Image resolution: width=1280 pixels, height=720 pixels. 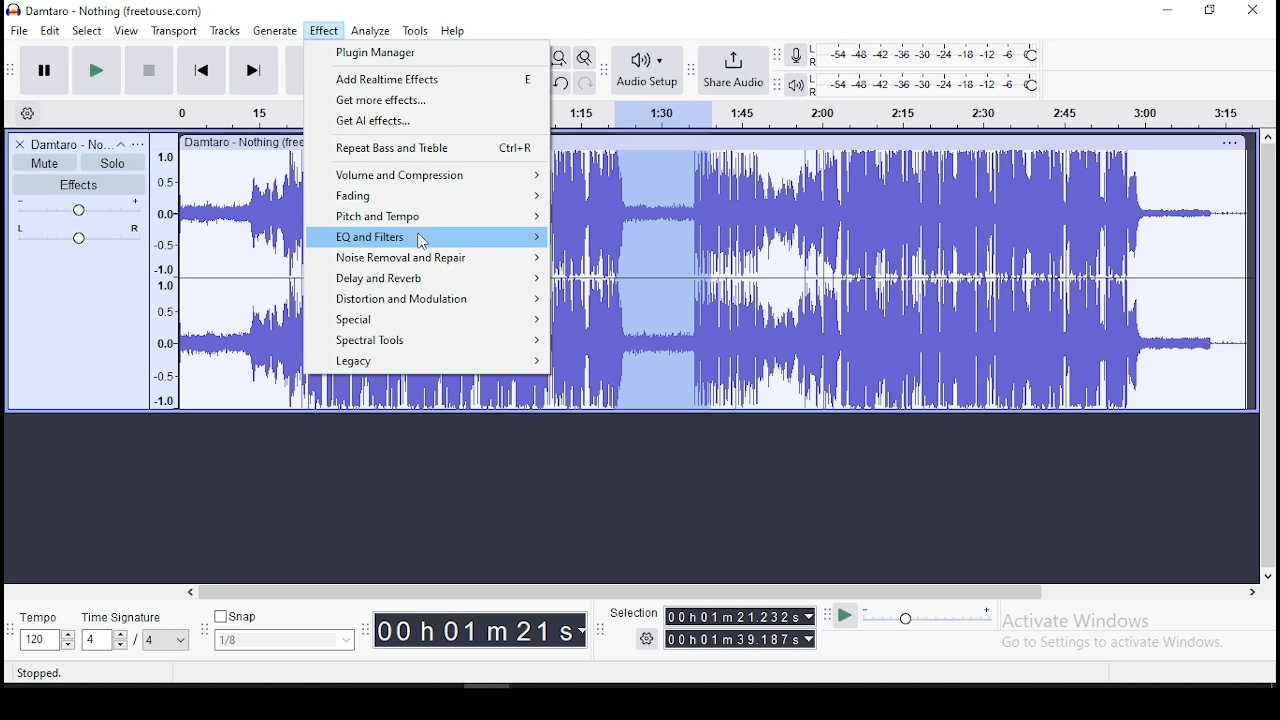 I want to click on zoom toggle, so click(x=583, y=59).